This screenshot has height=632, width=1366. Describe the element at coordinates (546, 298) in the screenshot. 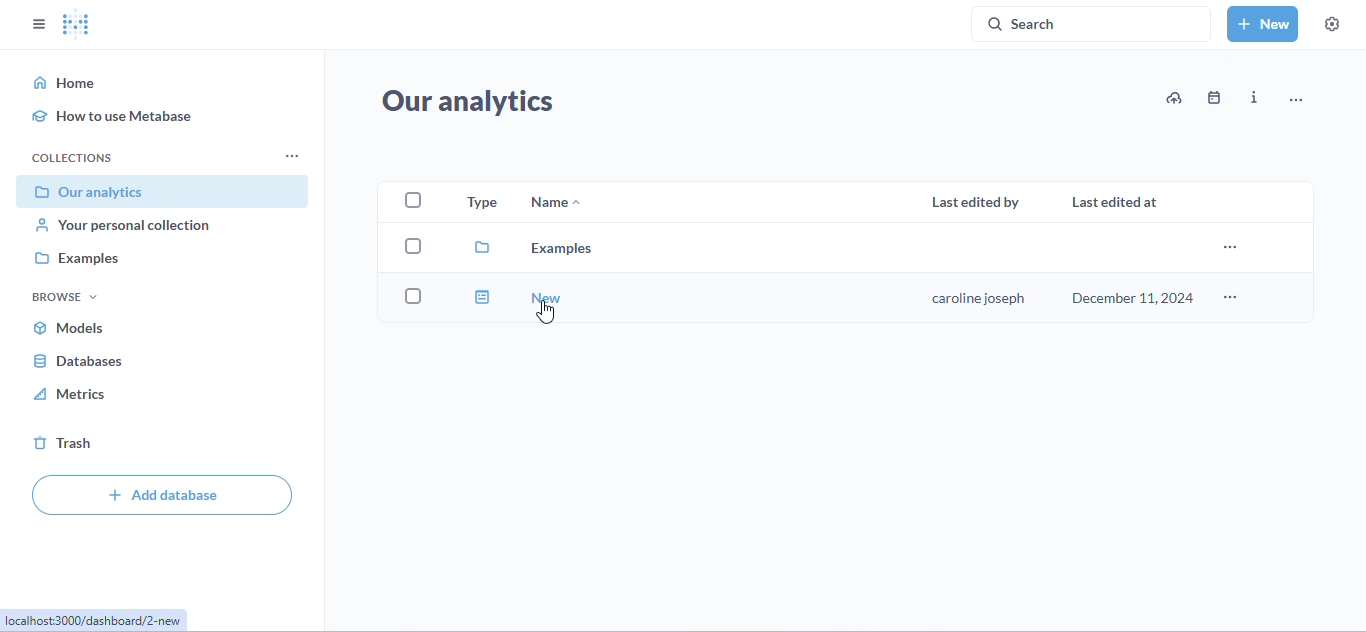

I see `new` at that location.